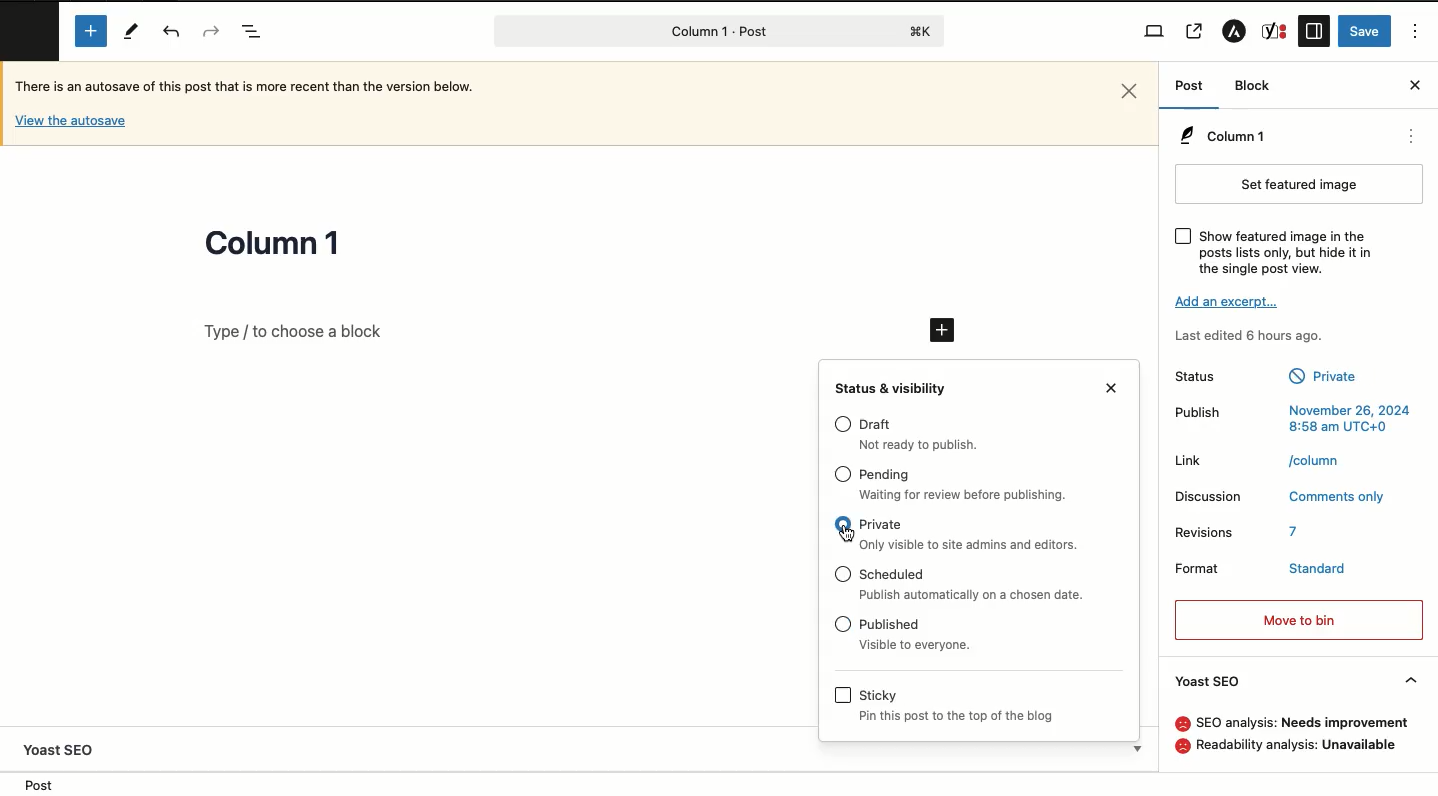  Describe the element at coordinates (922, 694) in the screenshot. I see `Password protected` at that location.